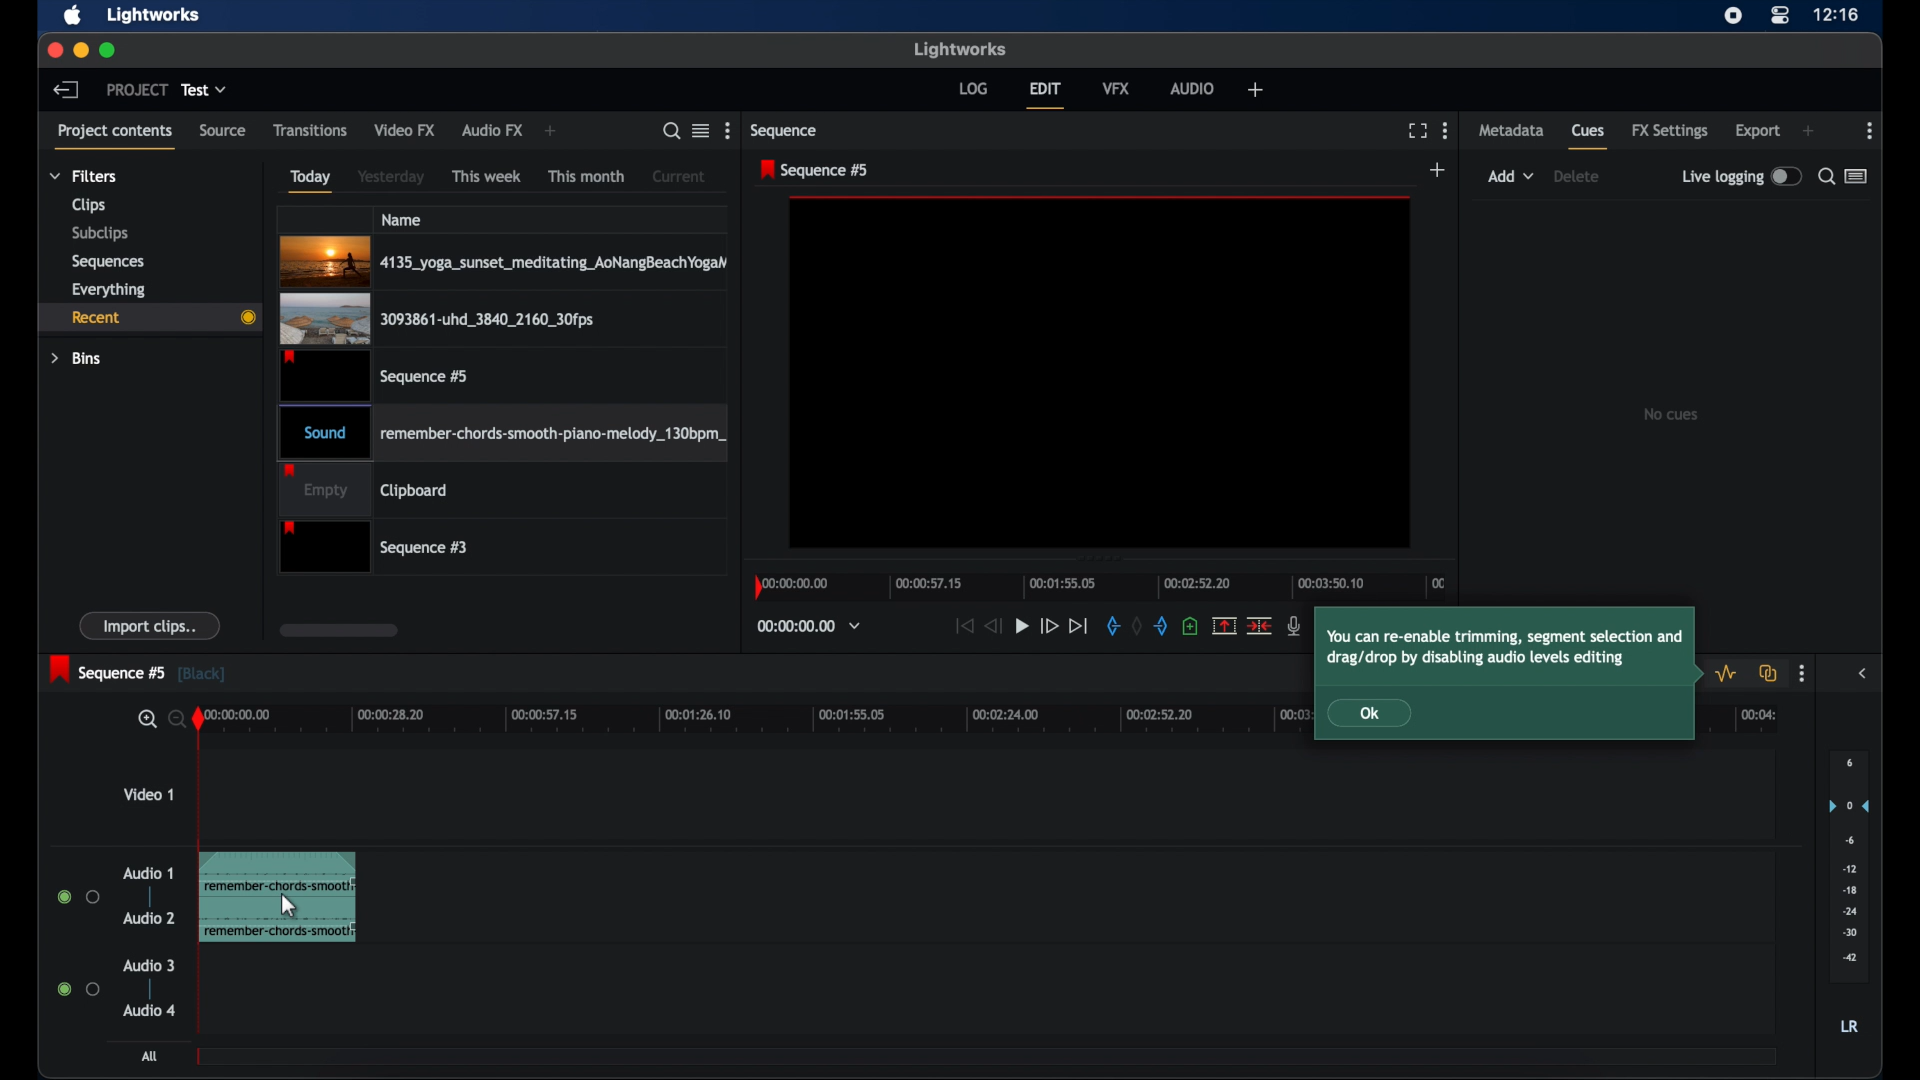 The image size is (1920, 1080). I want to click on name, so click(402, 219).